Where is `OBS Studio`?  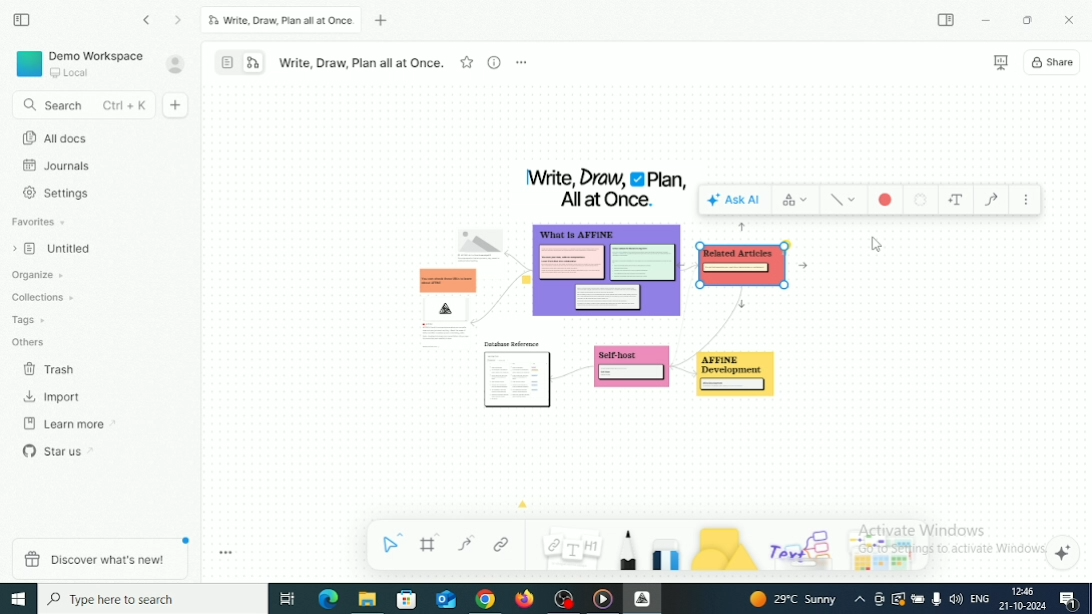
OBS Studio is located at coordinates (566, 599).